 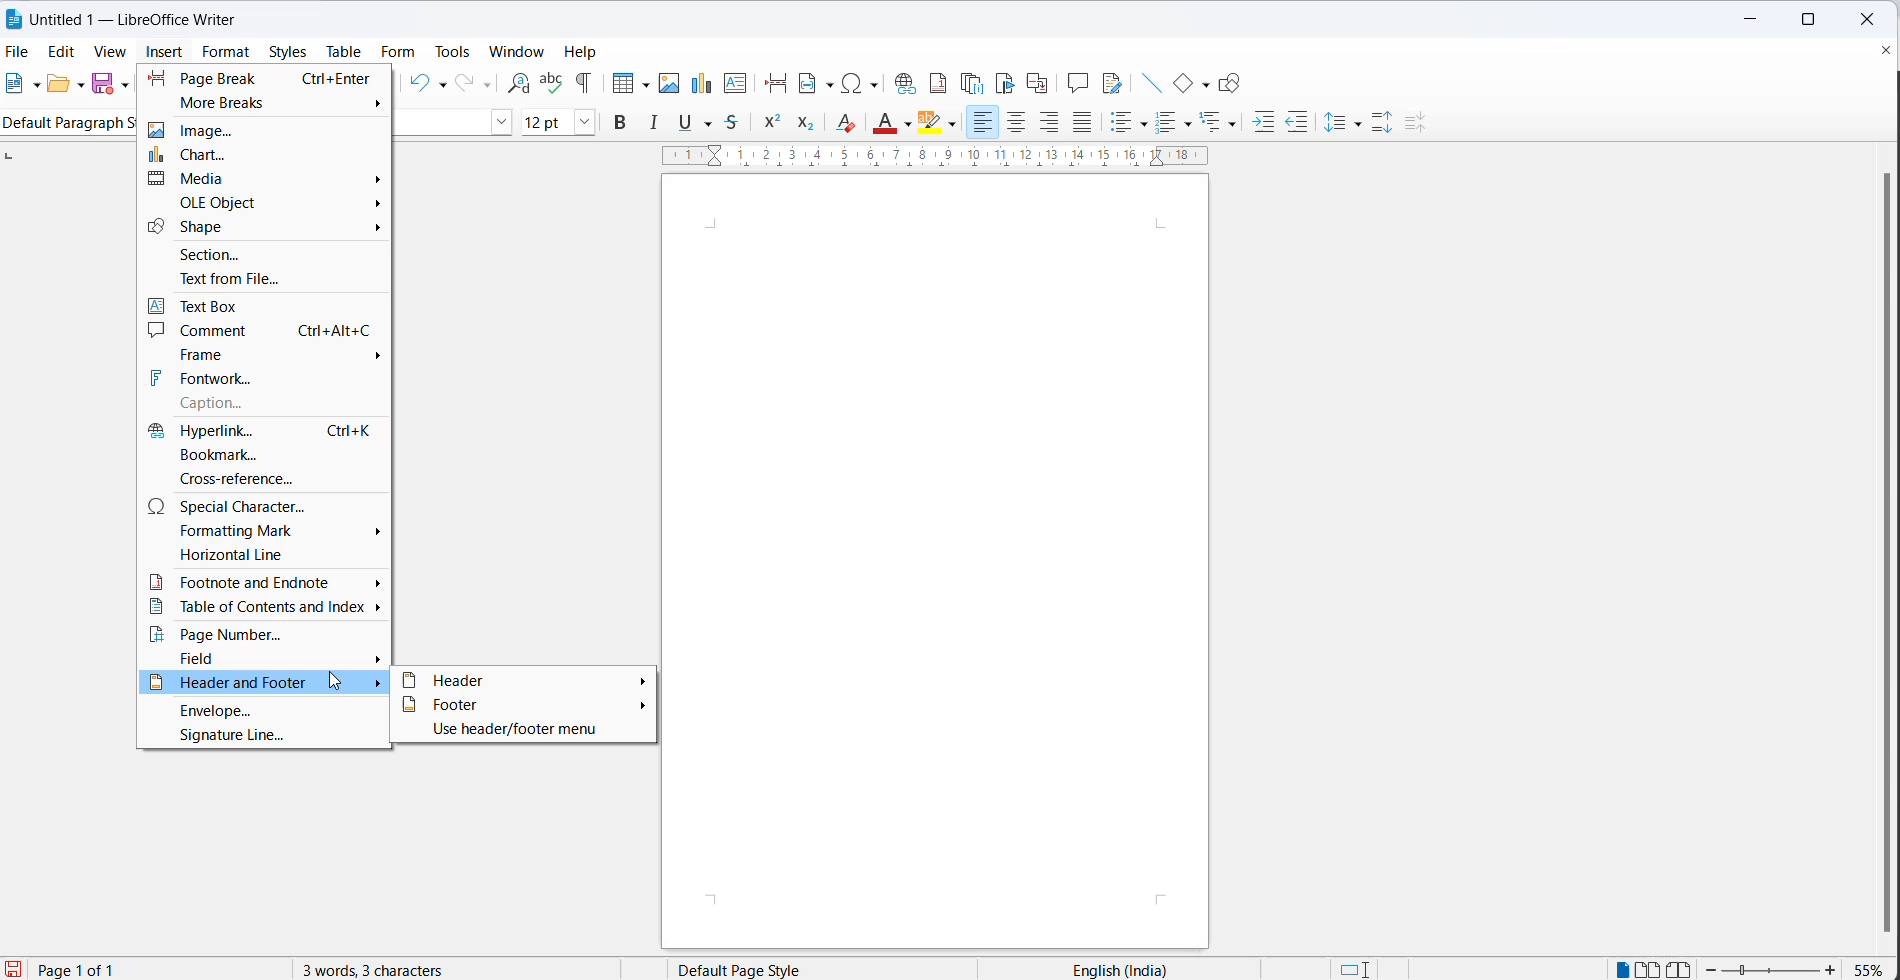 What do you see at coordinates (125, 85) in the screenshot?
I see `save as` at bounding box center [125, 85].